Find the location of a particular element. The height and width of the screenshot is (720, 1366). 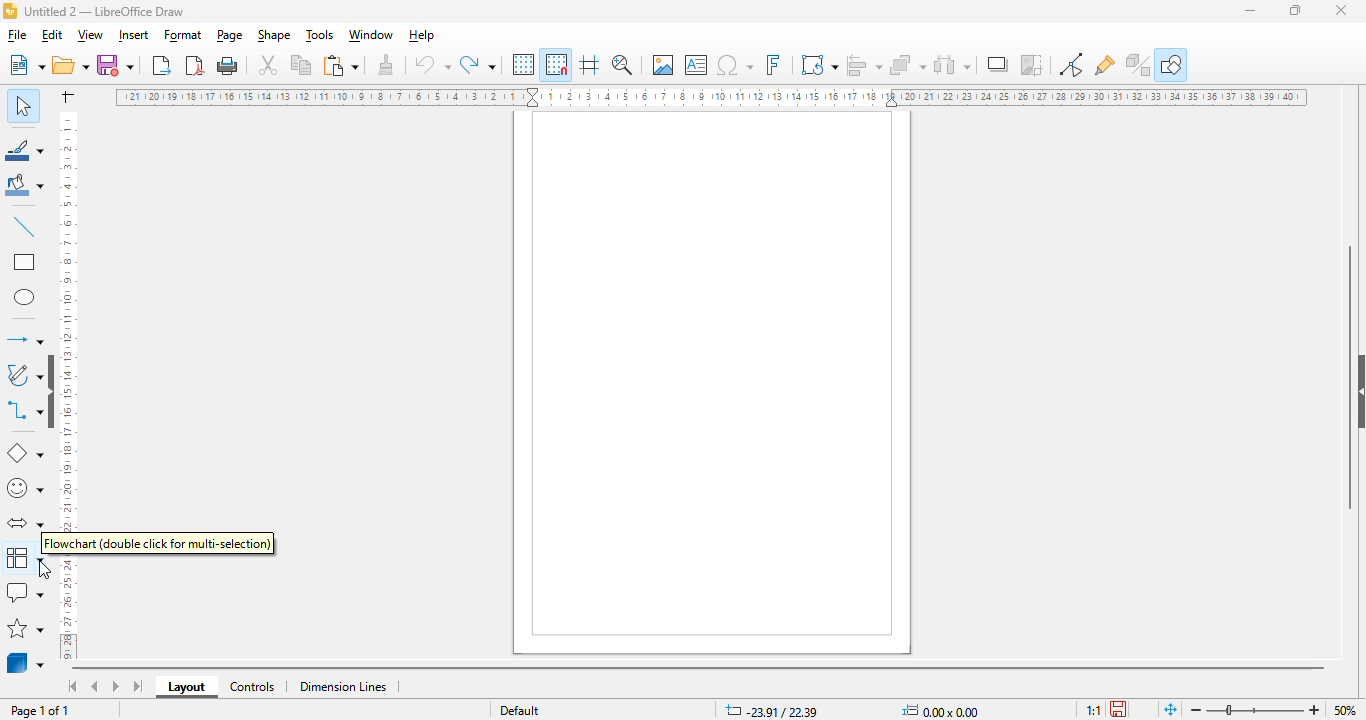

workspace is located at coordinates (713, 385).